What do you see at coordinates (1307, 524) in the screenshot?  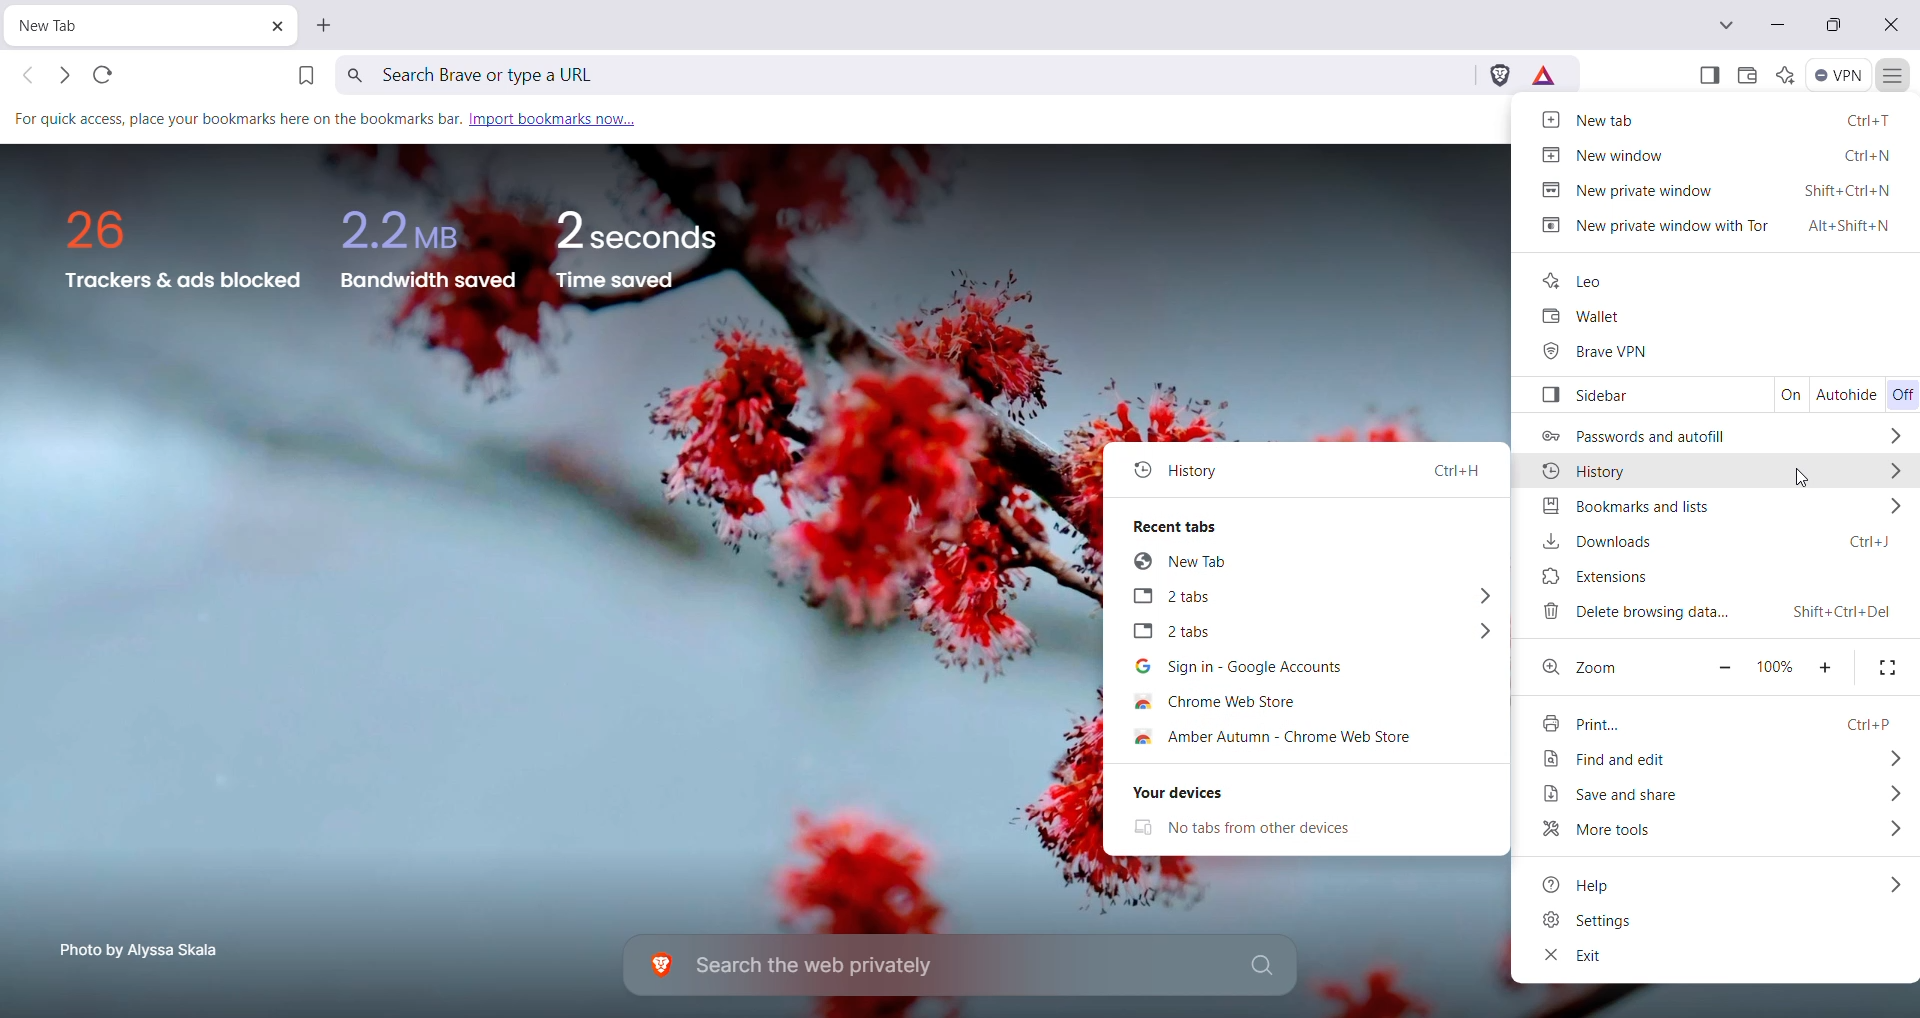 I see `Recent tabs` at bounding box center [1307, 524].